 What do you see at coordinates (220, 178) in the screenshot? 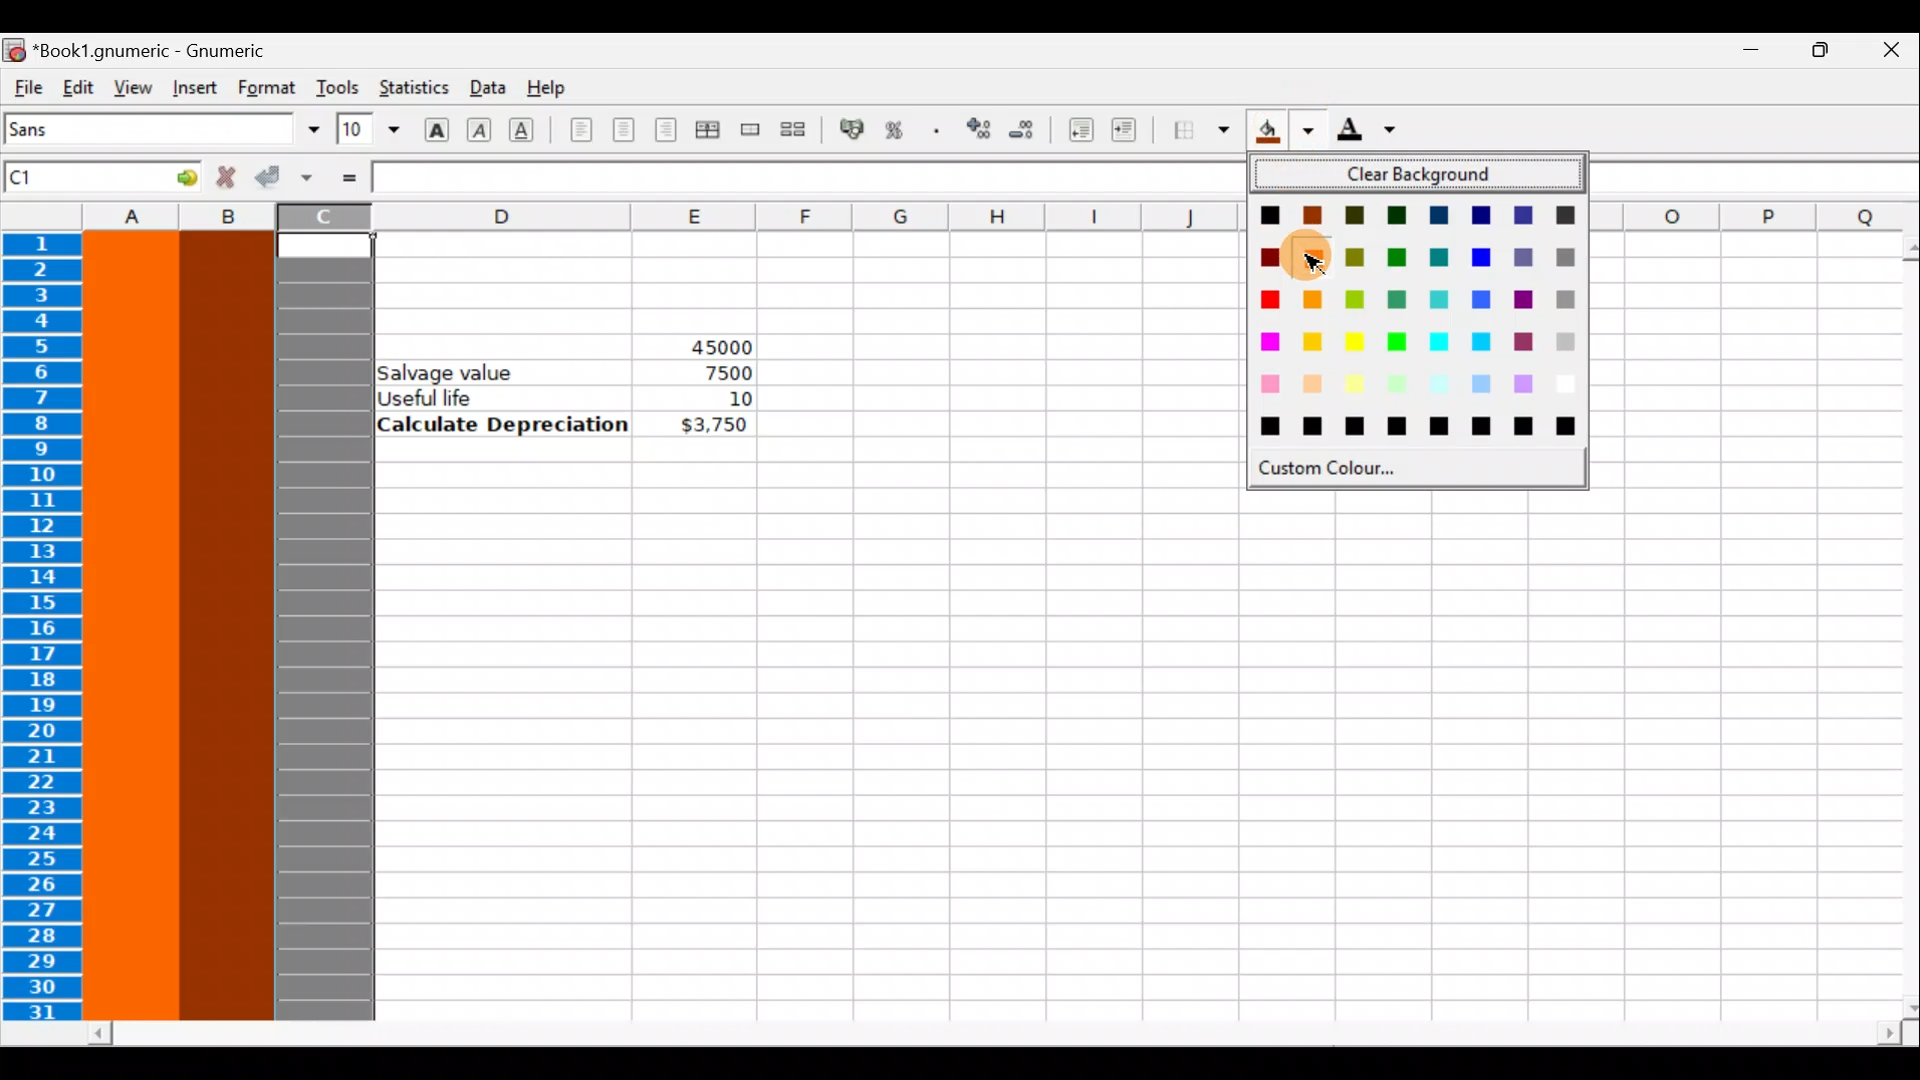
I see `Reject change` at bounding box center [220, 178].